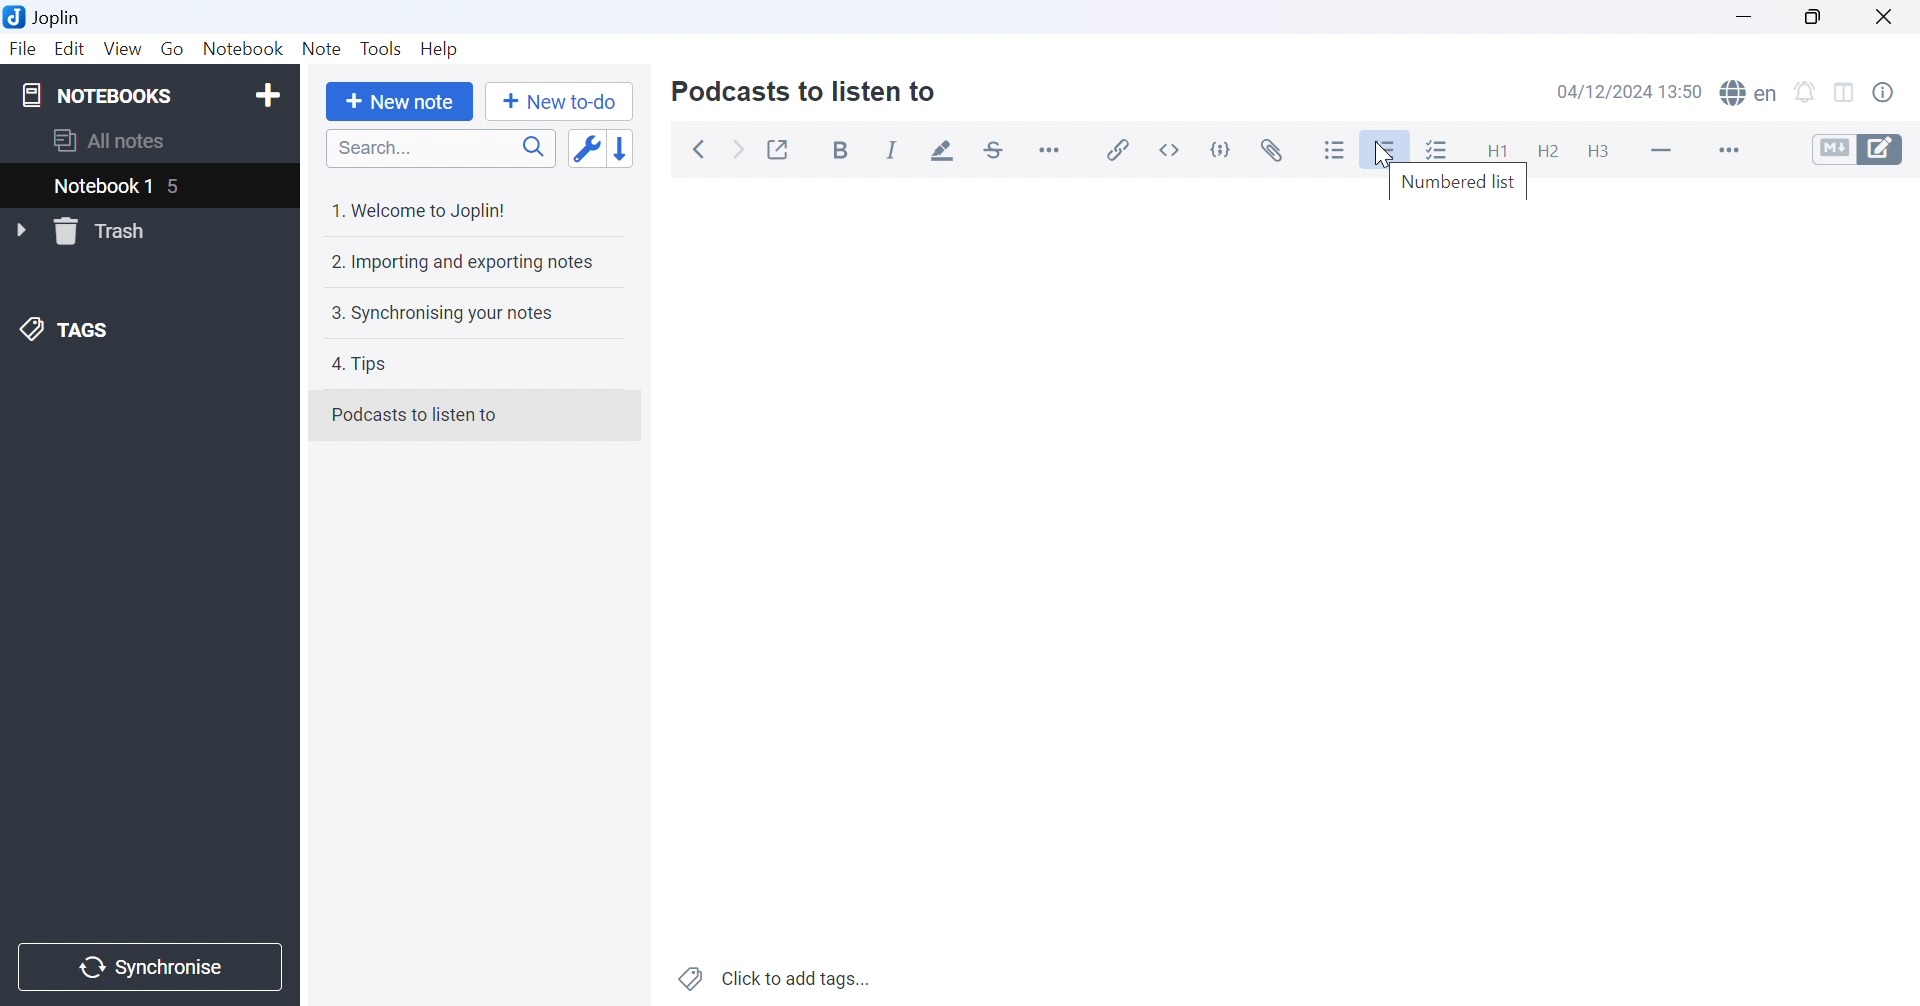 This screenshot has height=1006, width=1920. I want to click on Go, so click(172, 48).